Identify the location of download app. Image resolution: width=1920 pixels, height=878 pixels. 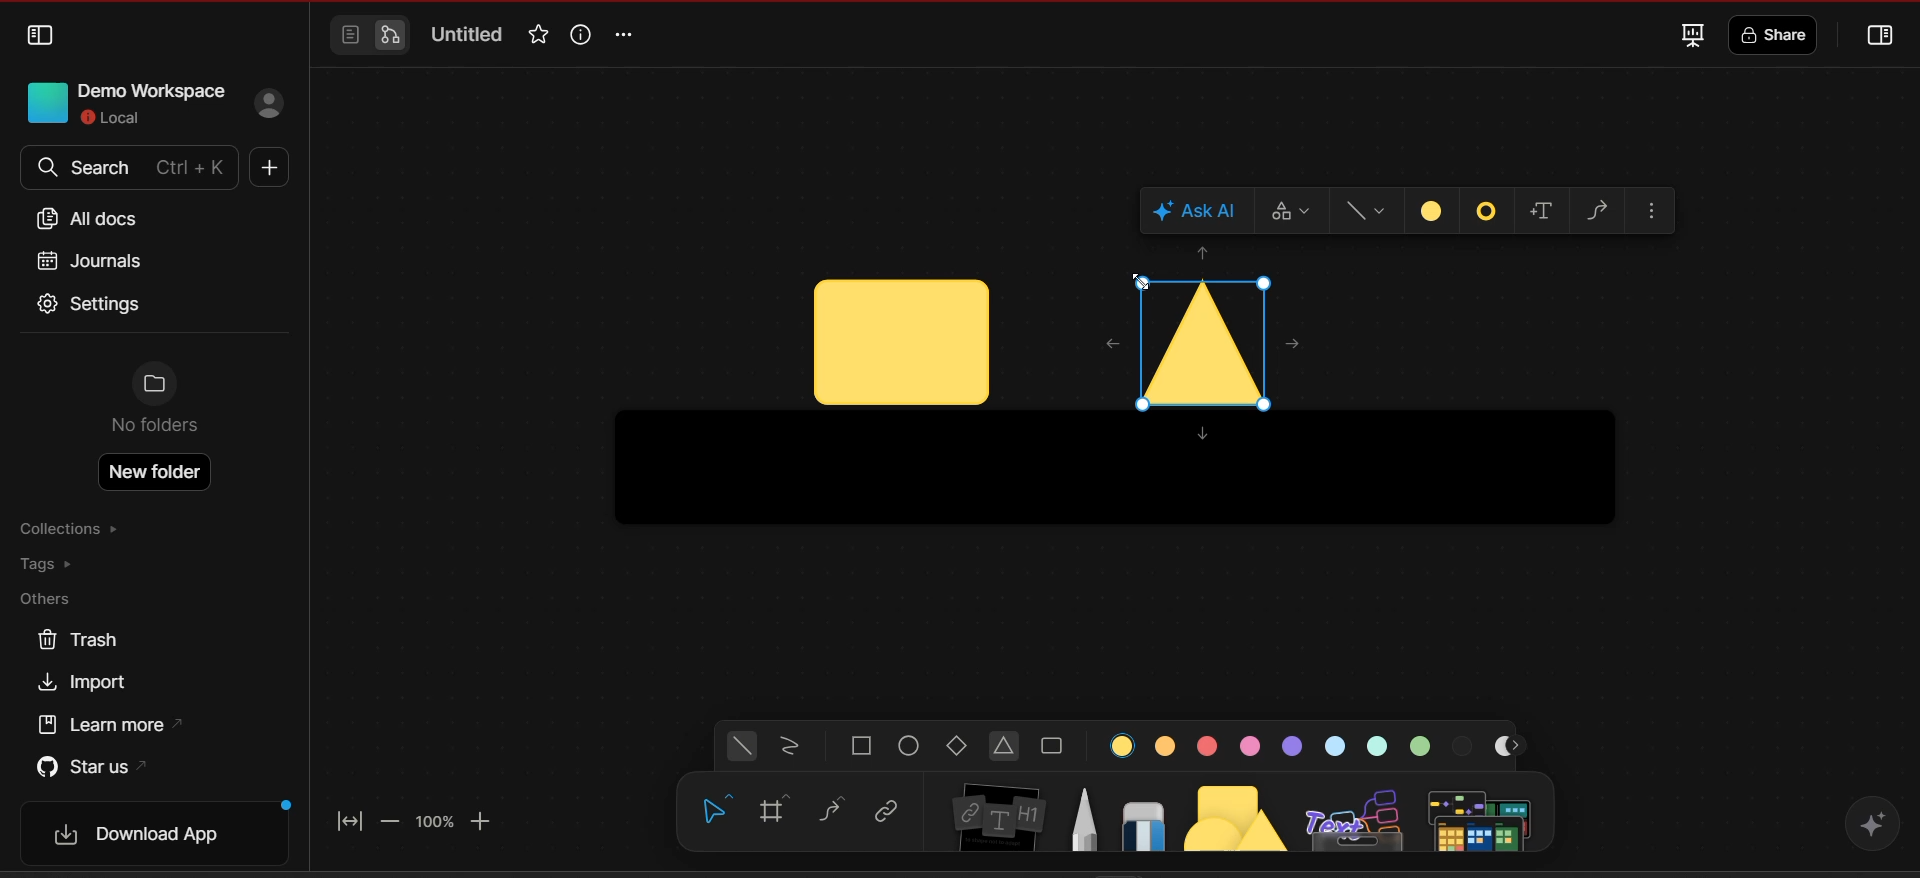
(162, 834).